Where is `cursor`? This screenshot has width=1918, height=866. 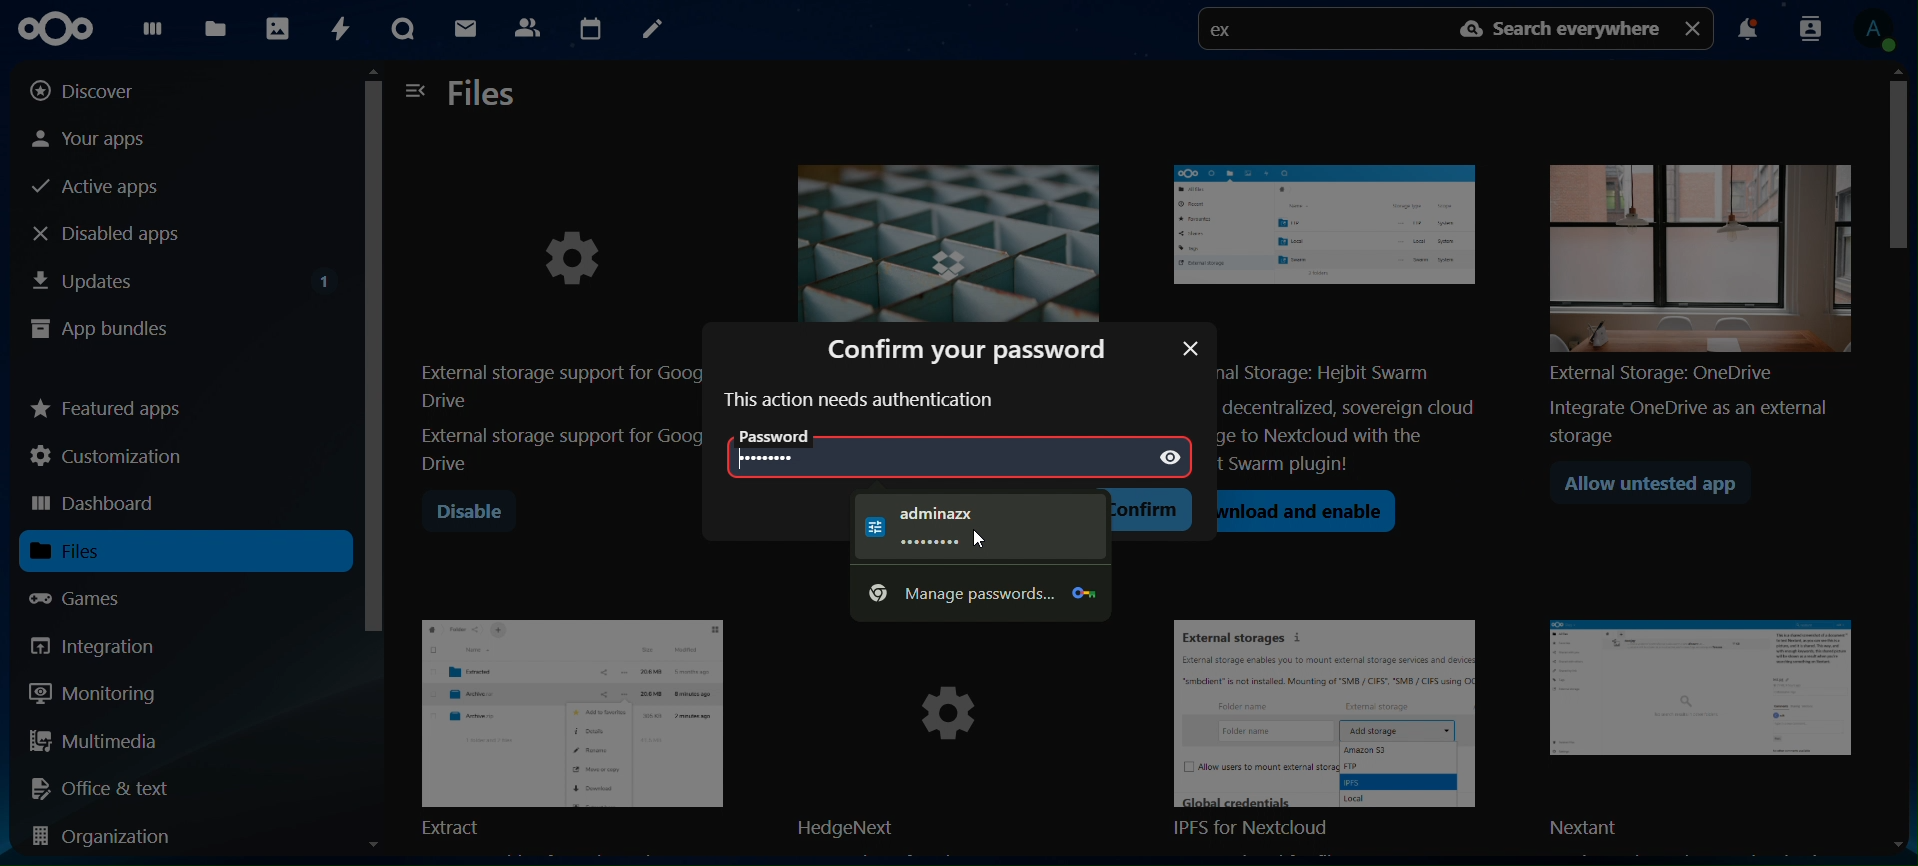
cursor is located at coordinates (976, 536).